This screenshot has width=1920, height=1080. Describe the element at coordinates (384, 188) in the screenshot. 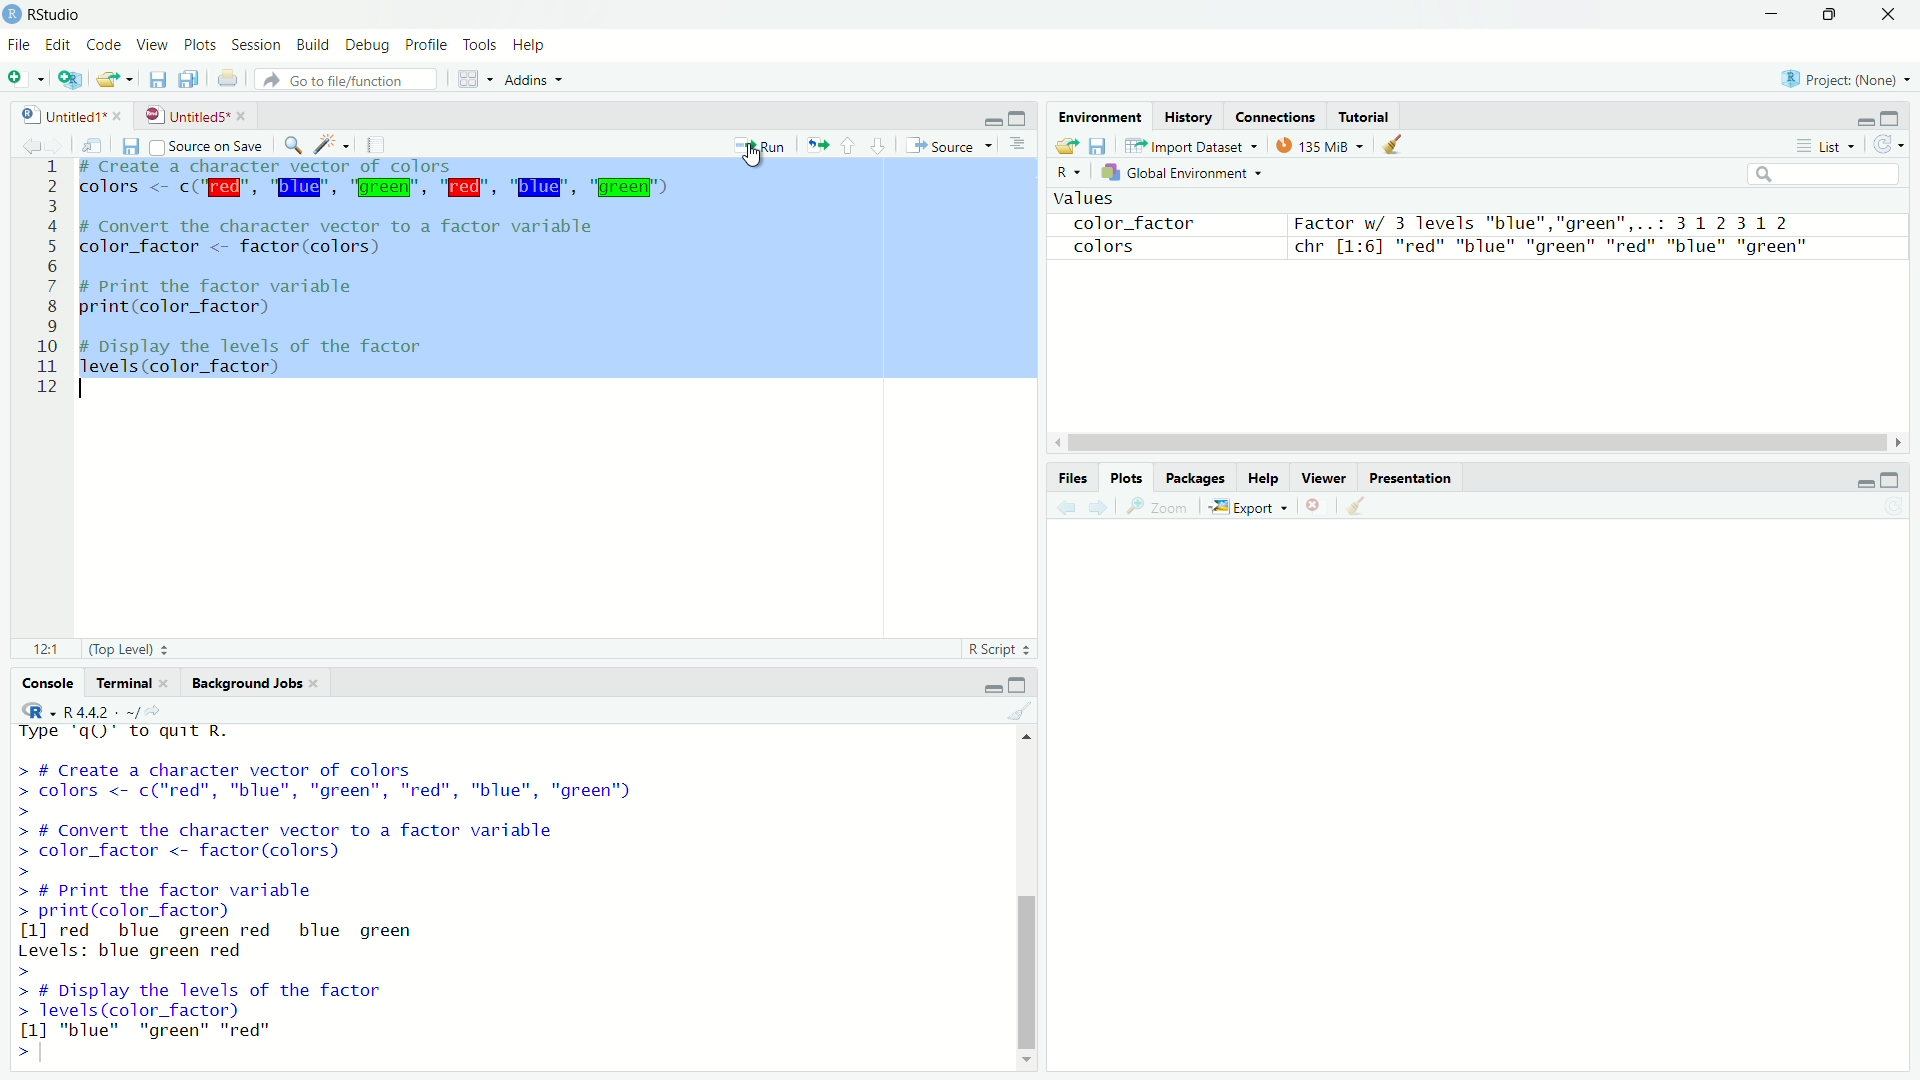

I see `code to colors` at that location.